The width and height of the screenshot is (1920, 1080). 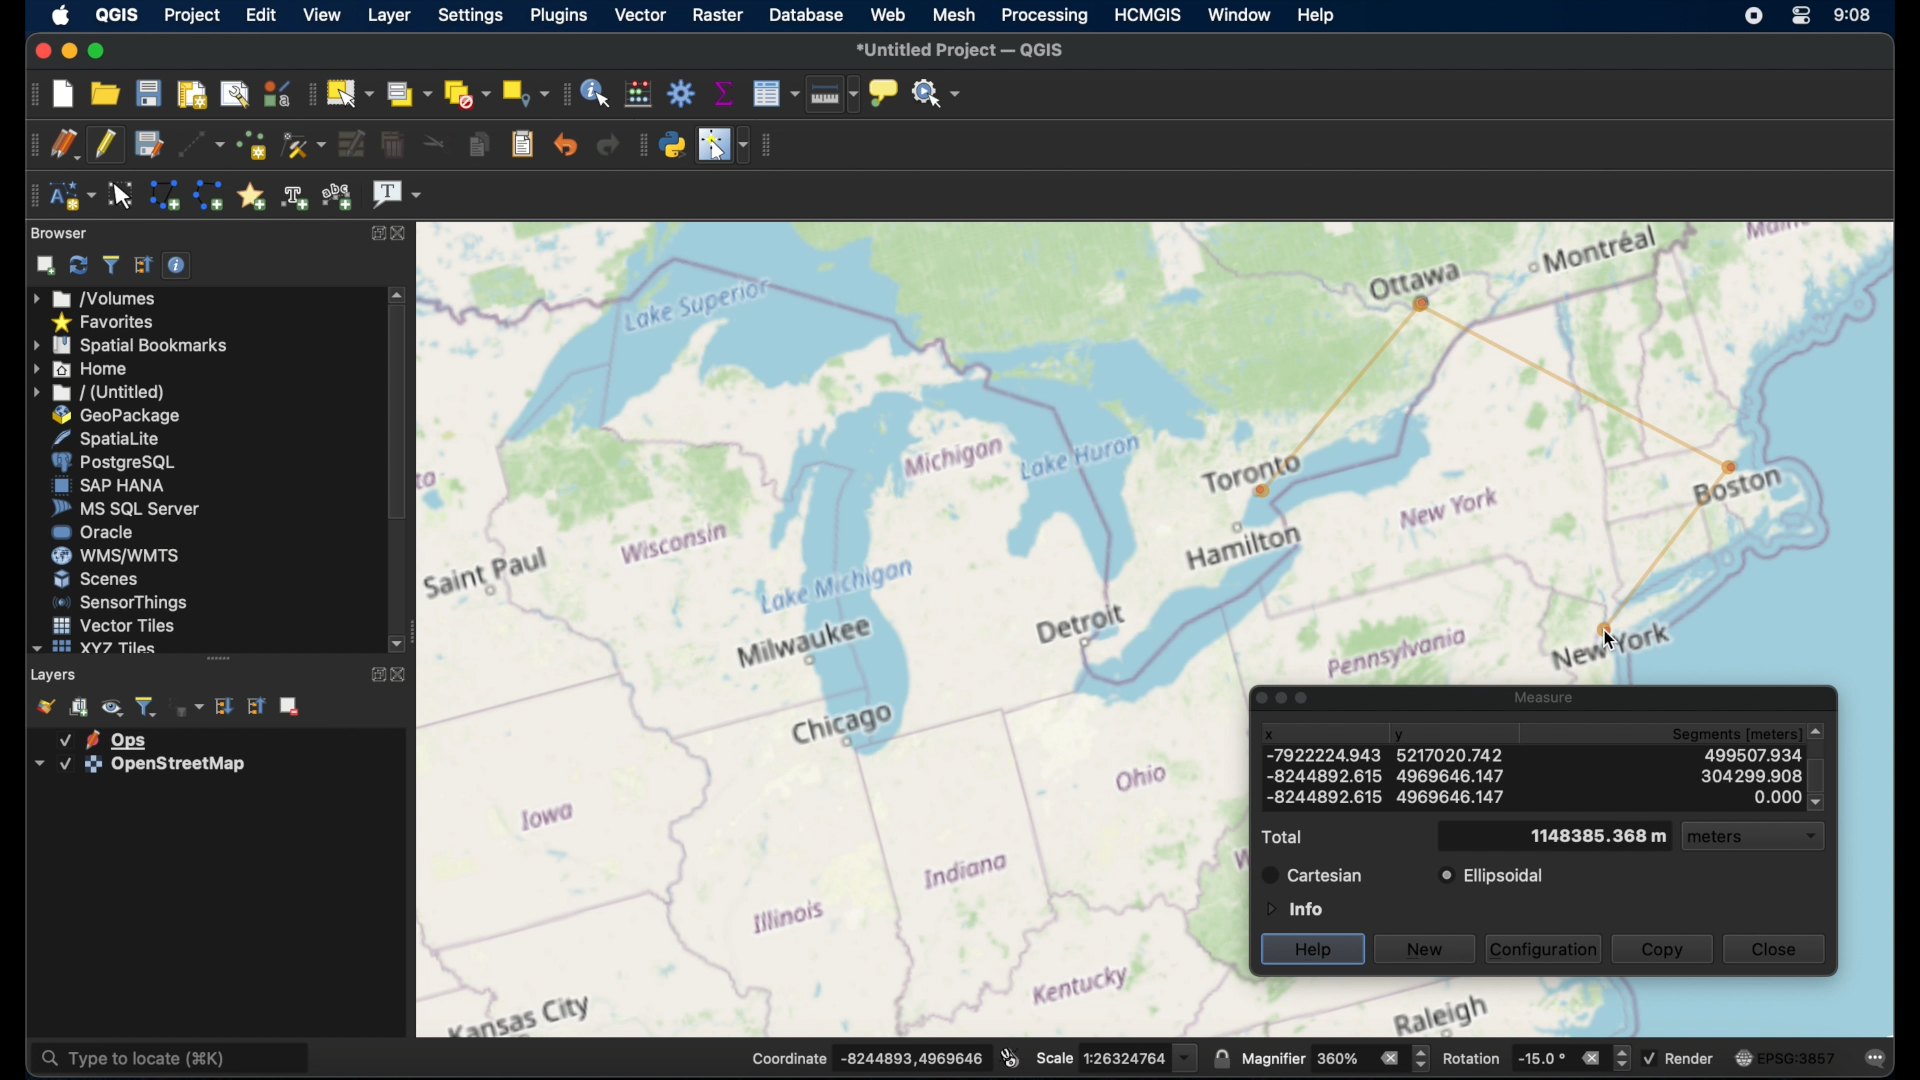 I want to click on qgis, so click(x=118, y=15).